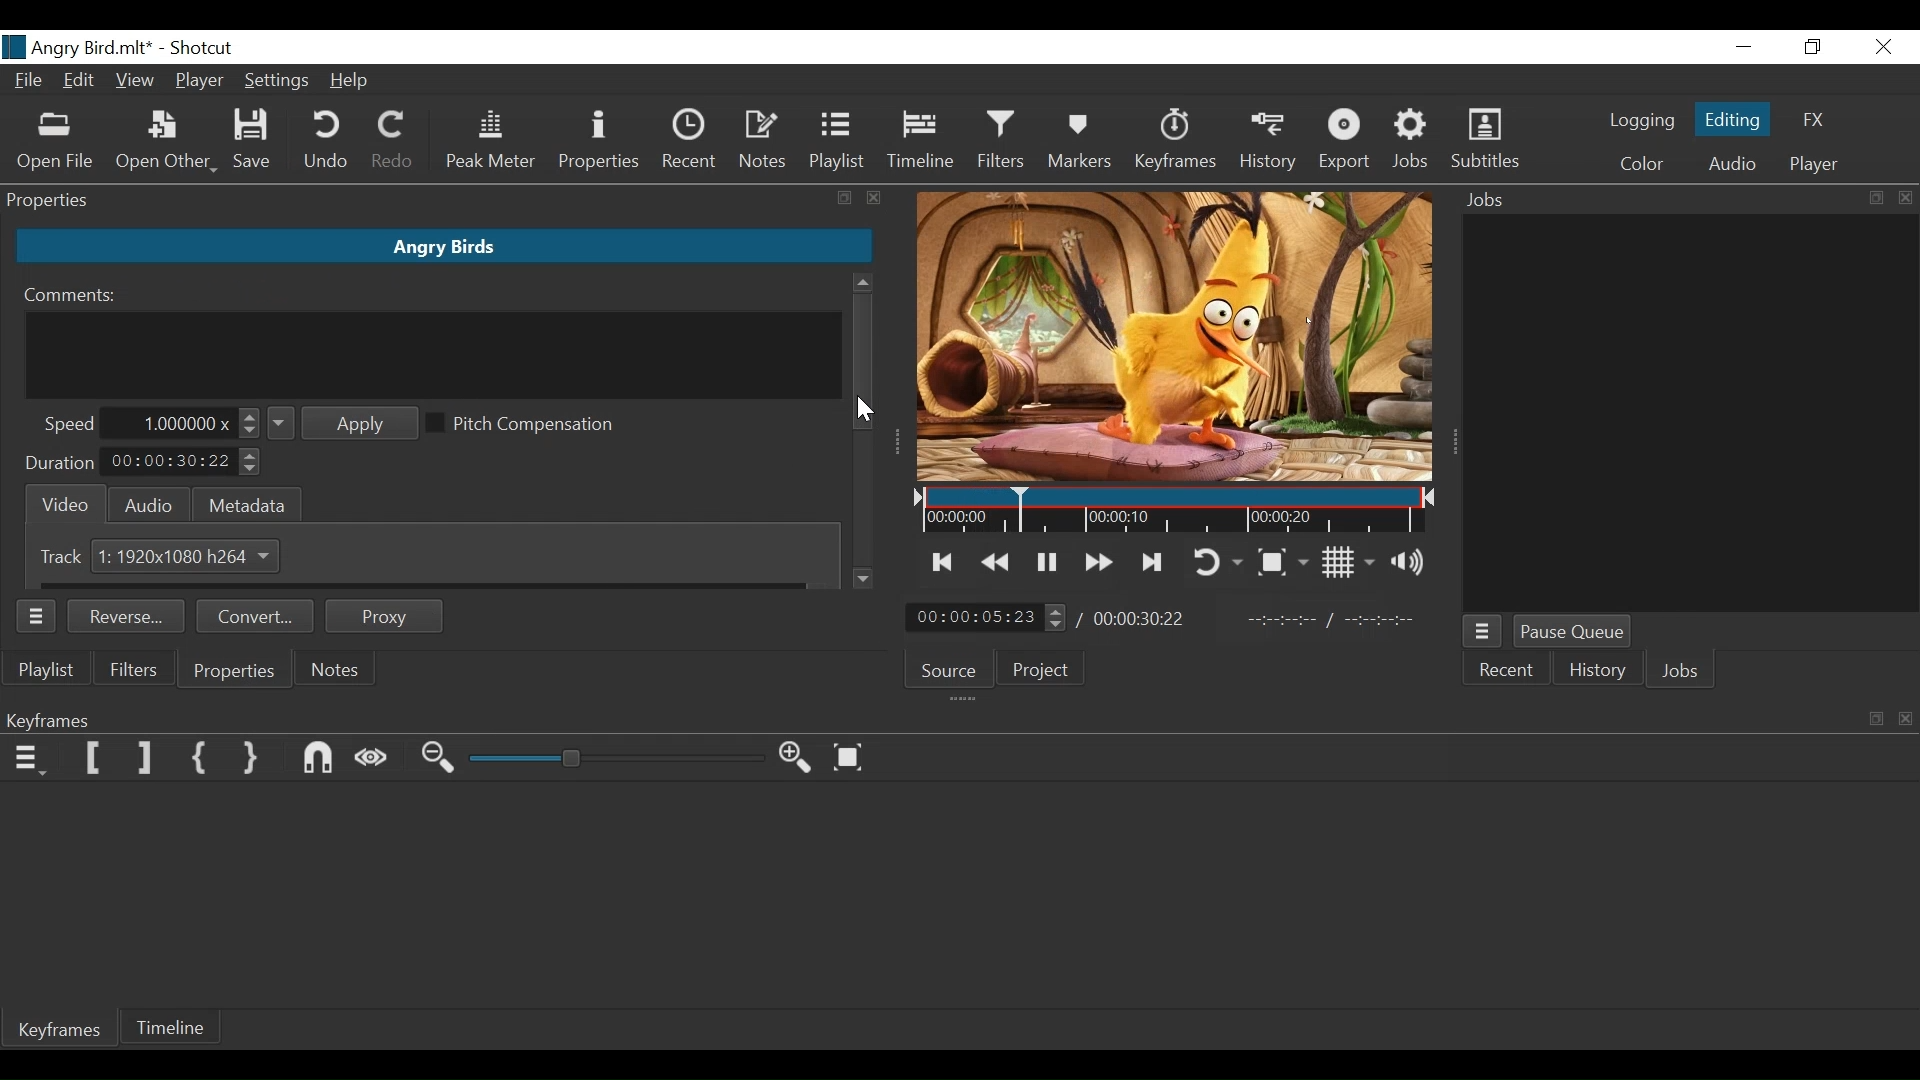 The height and width of the screenshot is (1080, 1920). Describe the element at coordinates (1267, 143) in the screenshot. I see `History` at that location.